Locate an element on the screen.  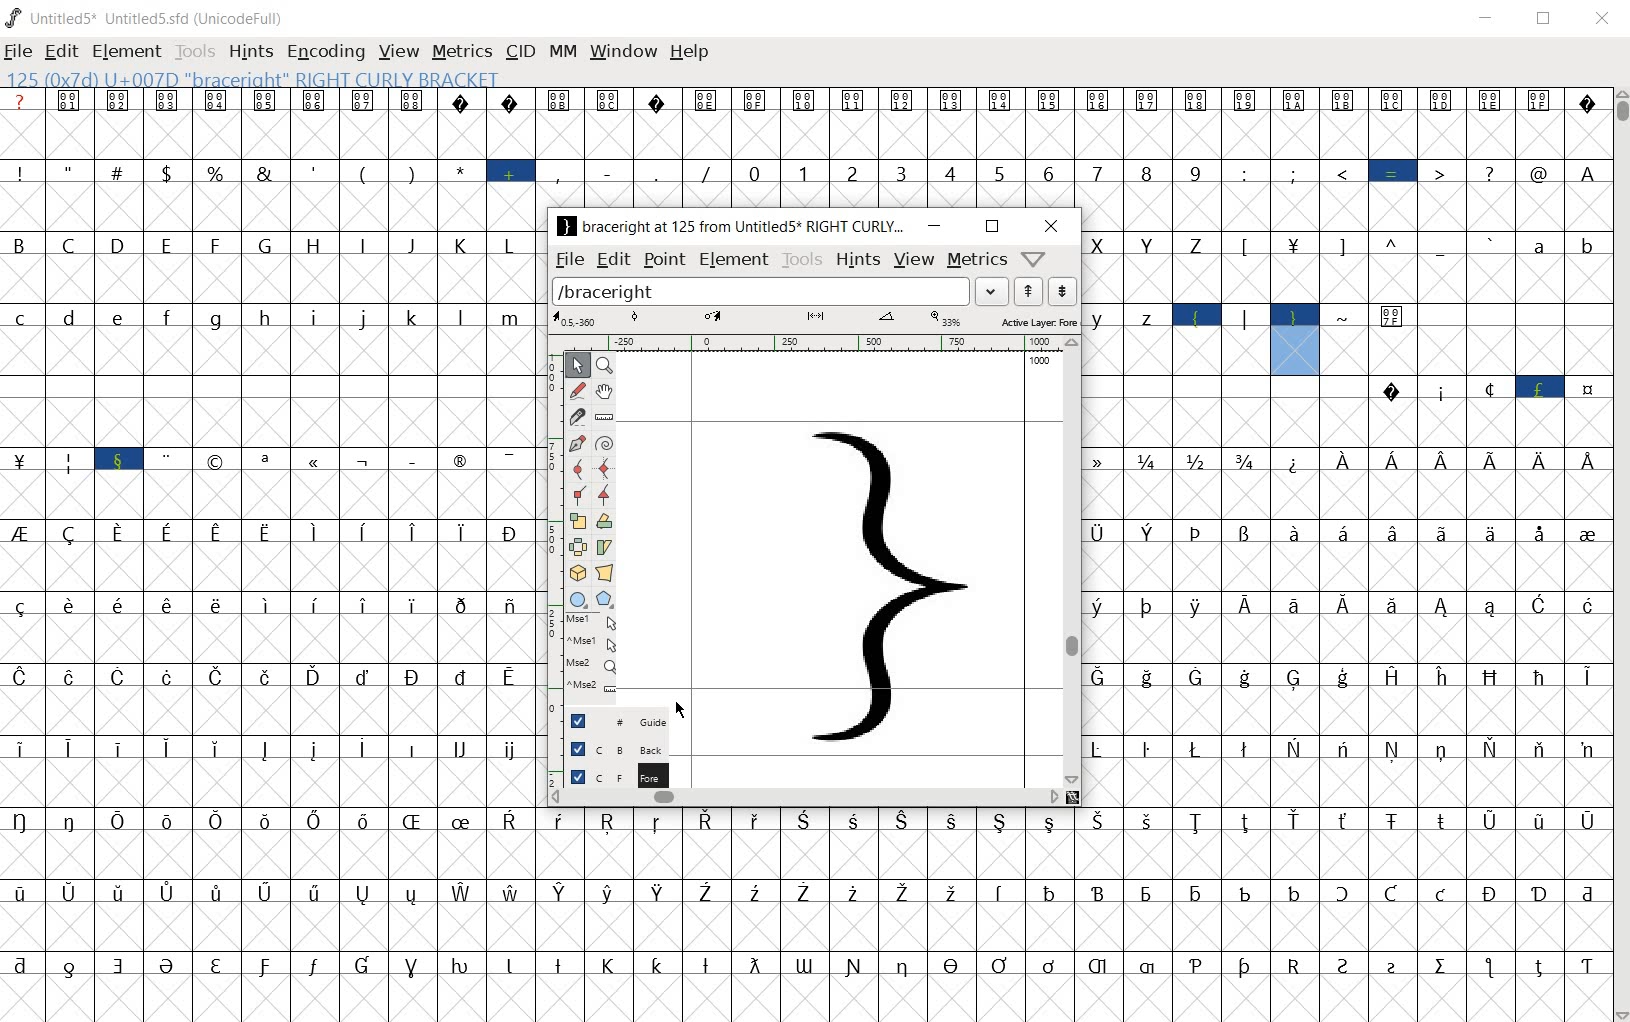
element is located at coordinates (733, 261).